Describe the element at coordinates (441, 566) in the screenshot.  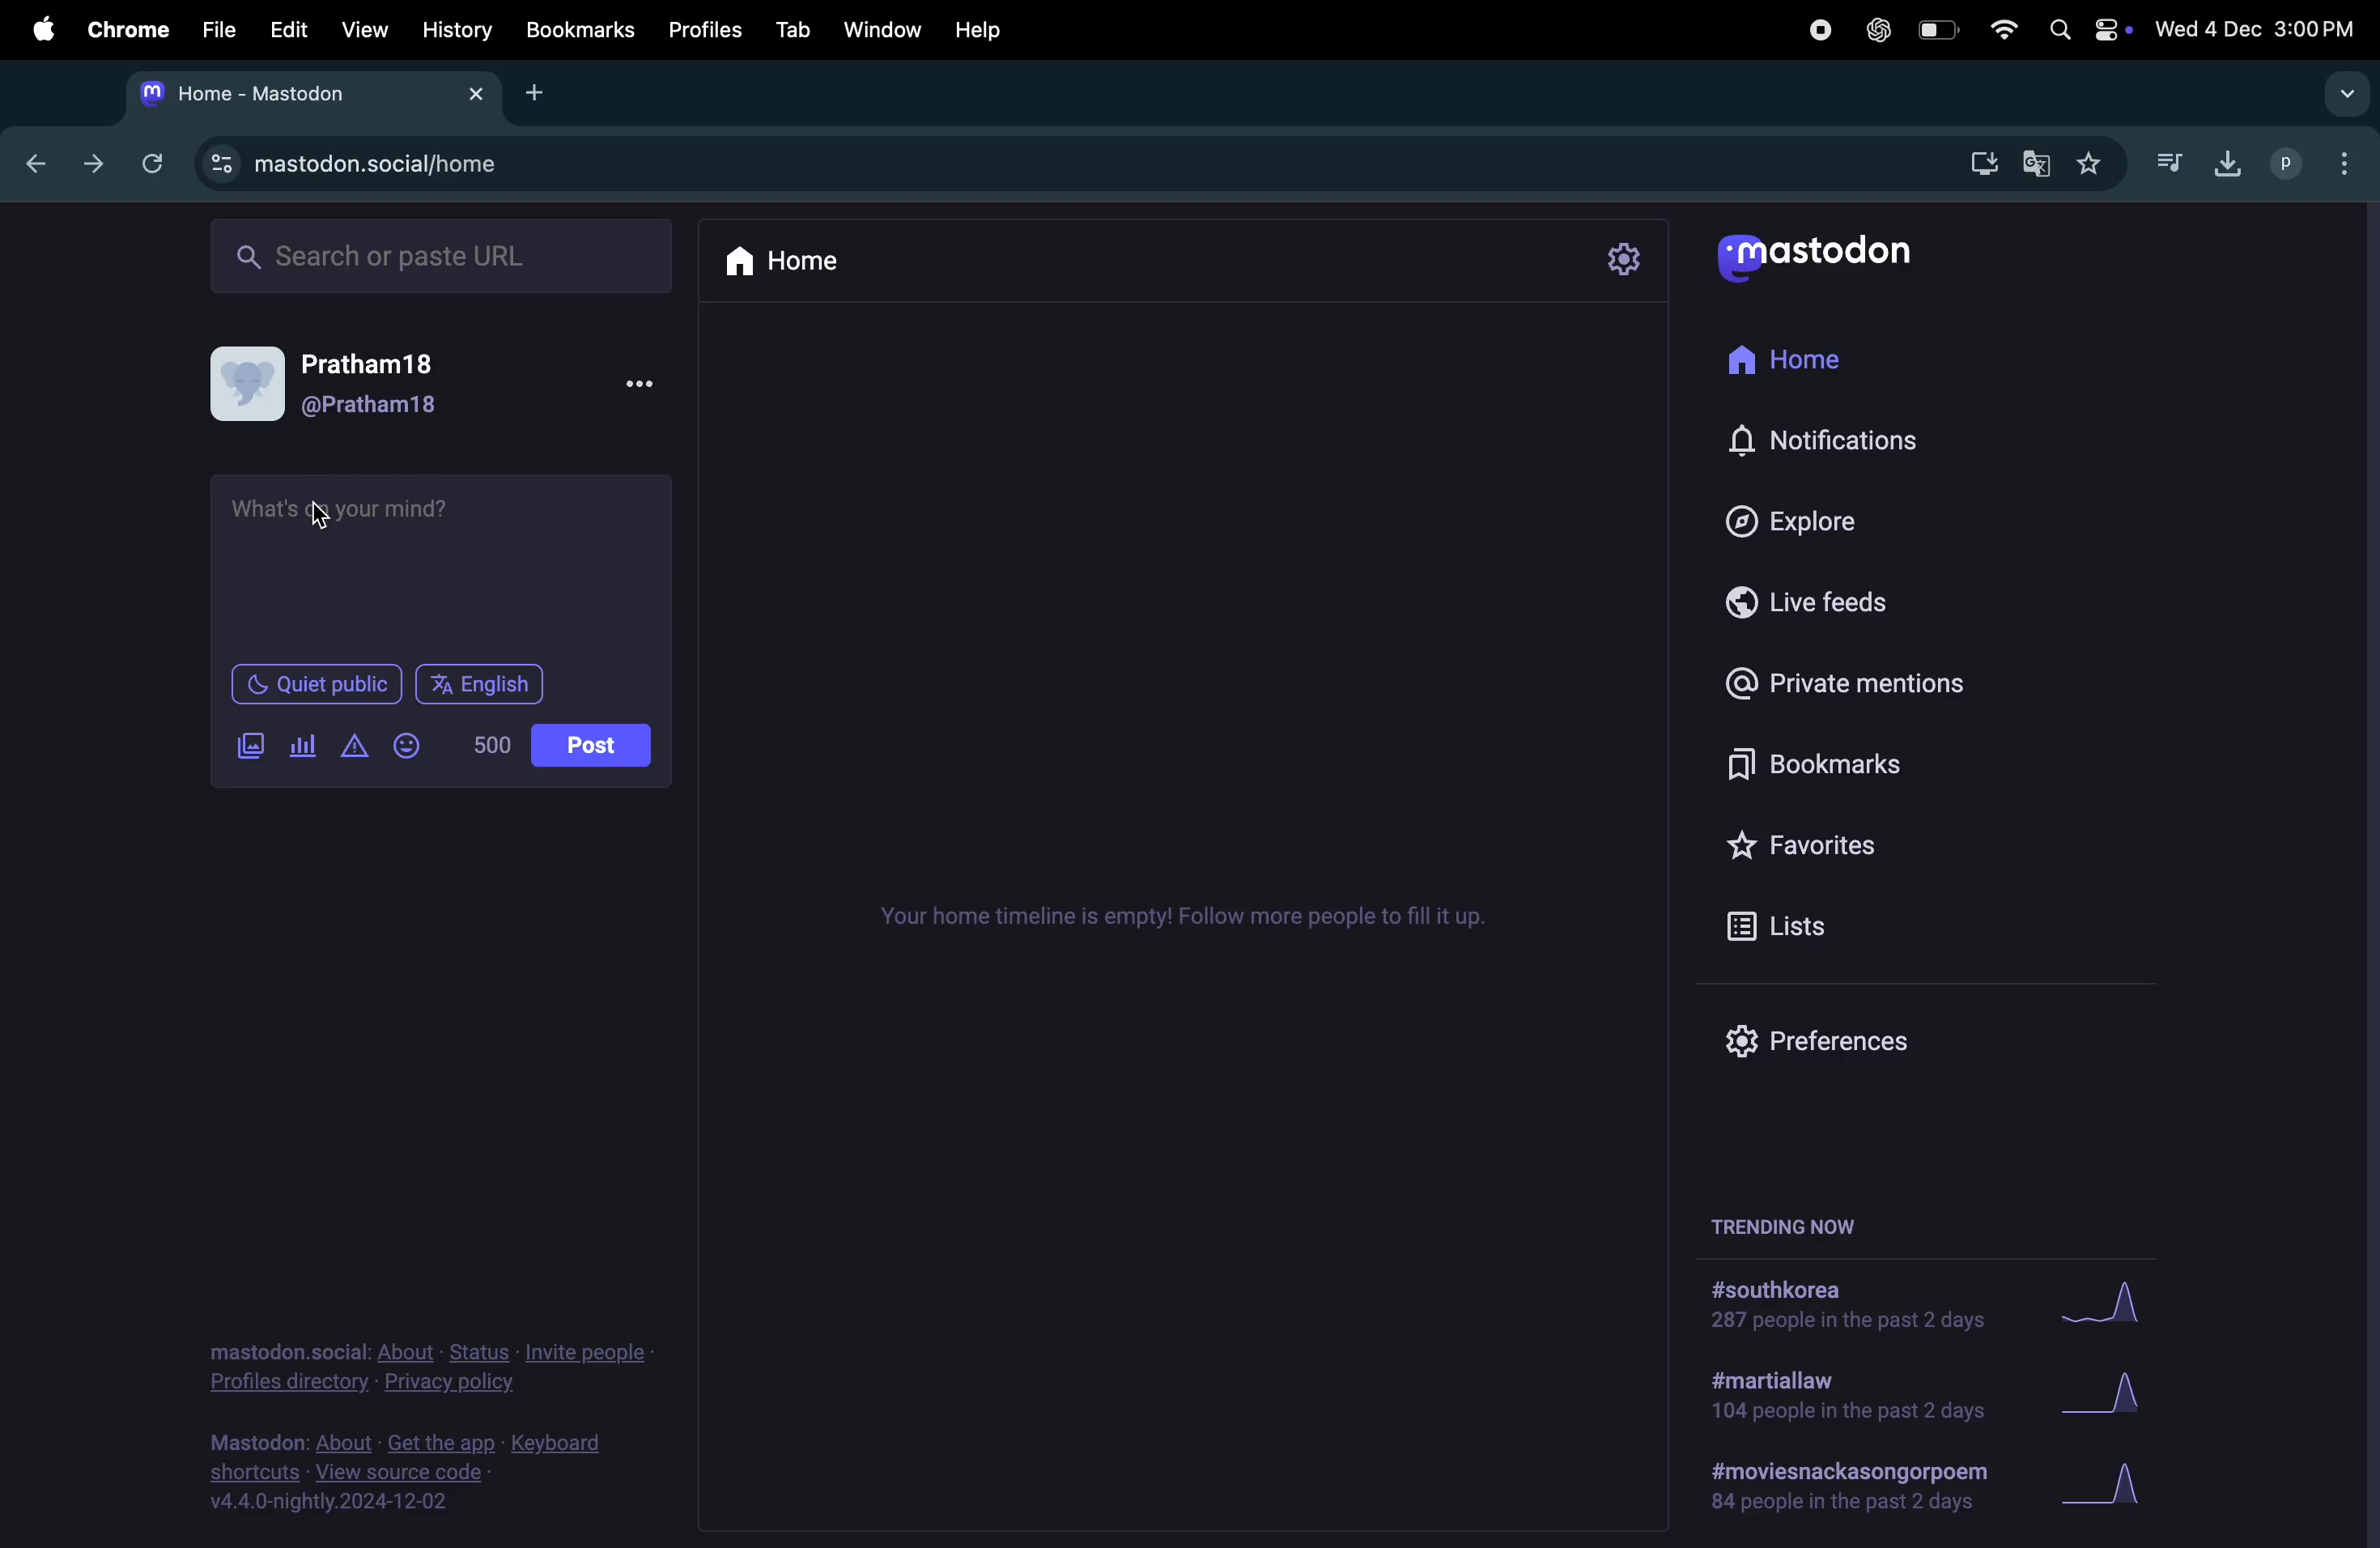
I see `text box` at that location.